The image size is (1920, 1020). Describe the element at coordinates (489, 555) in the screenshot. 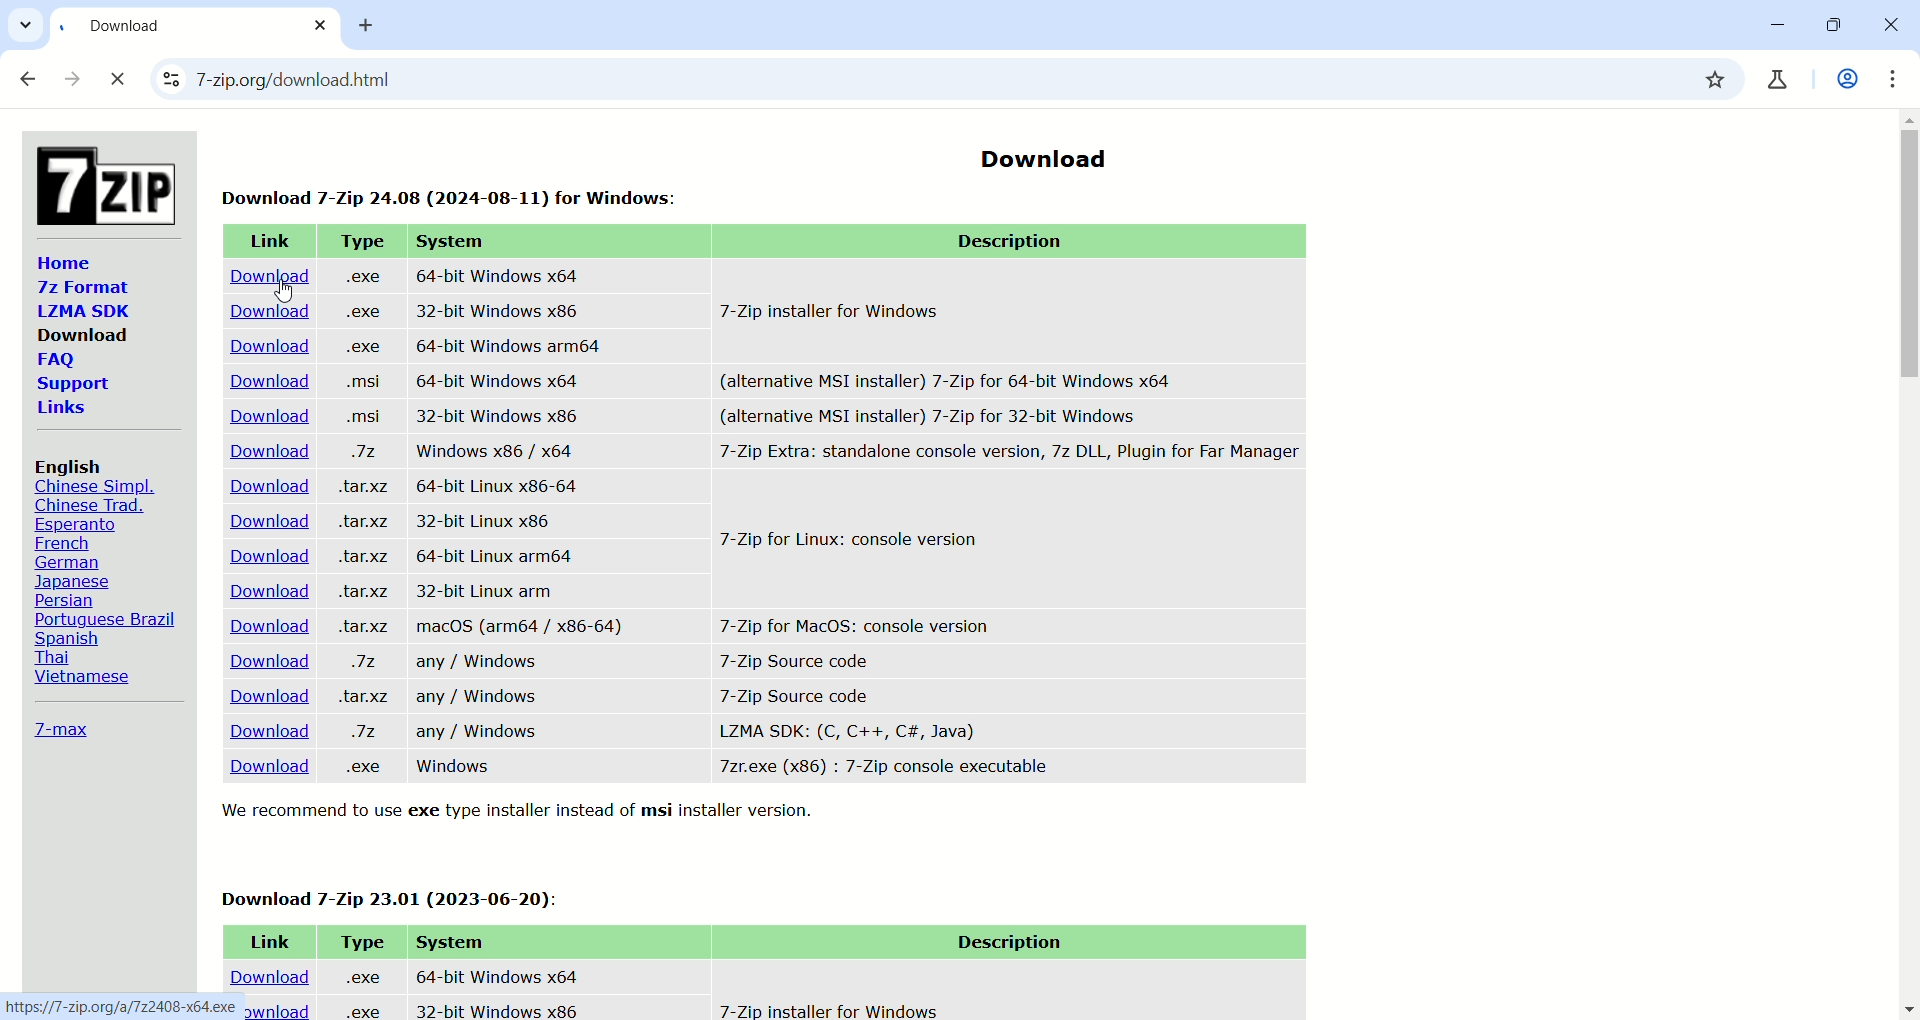

I see `64-bit Linux arm64` at that location.